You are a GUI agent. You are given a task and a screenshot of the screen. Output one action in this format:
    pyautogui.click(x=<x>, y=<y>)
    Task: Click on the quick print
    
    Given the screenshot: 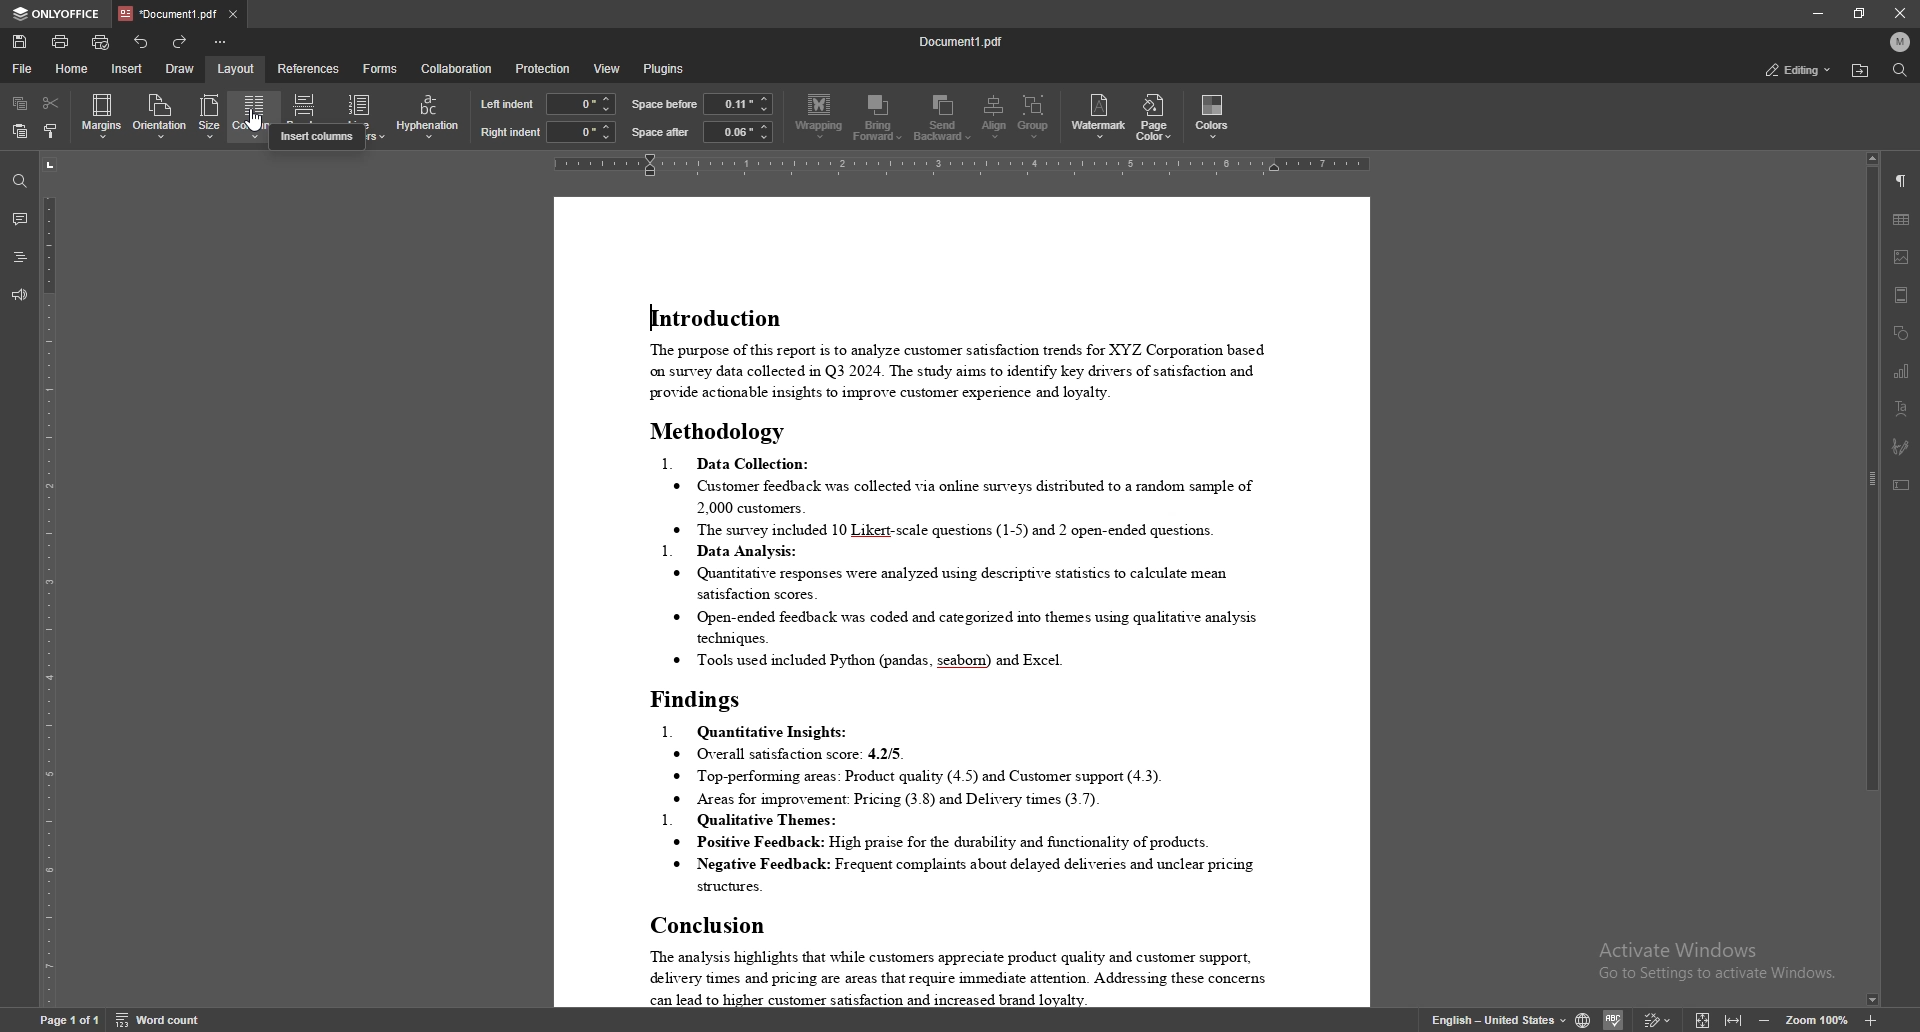 What is the action you would take?
    pyautogui.click(x=100, y=43)
    